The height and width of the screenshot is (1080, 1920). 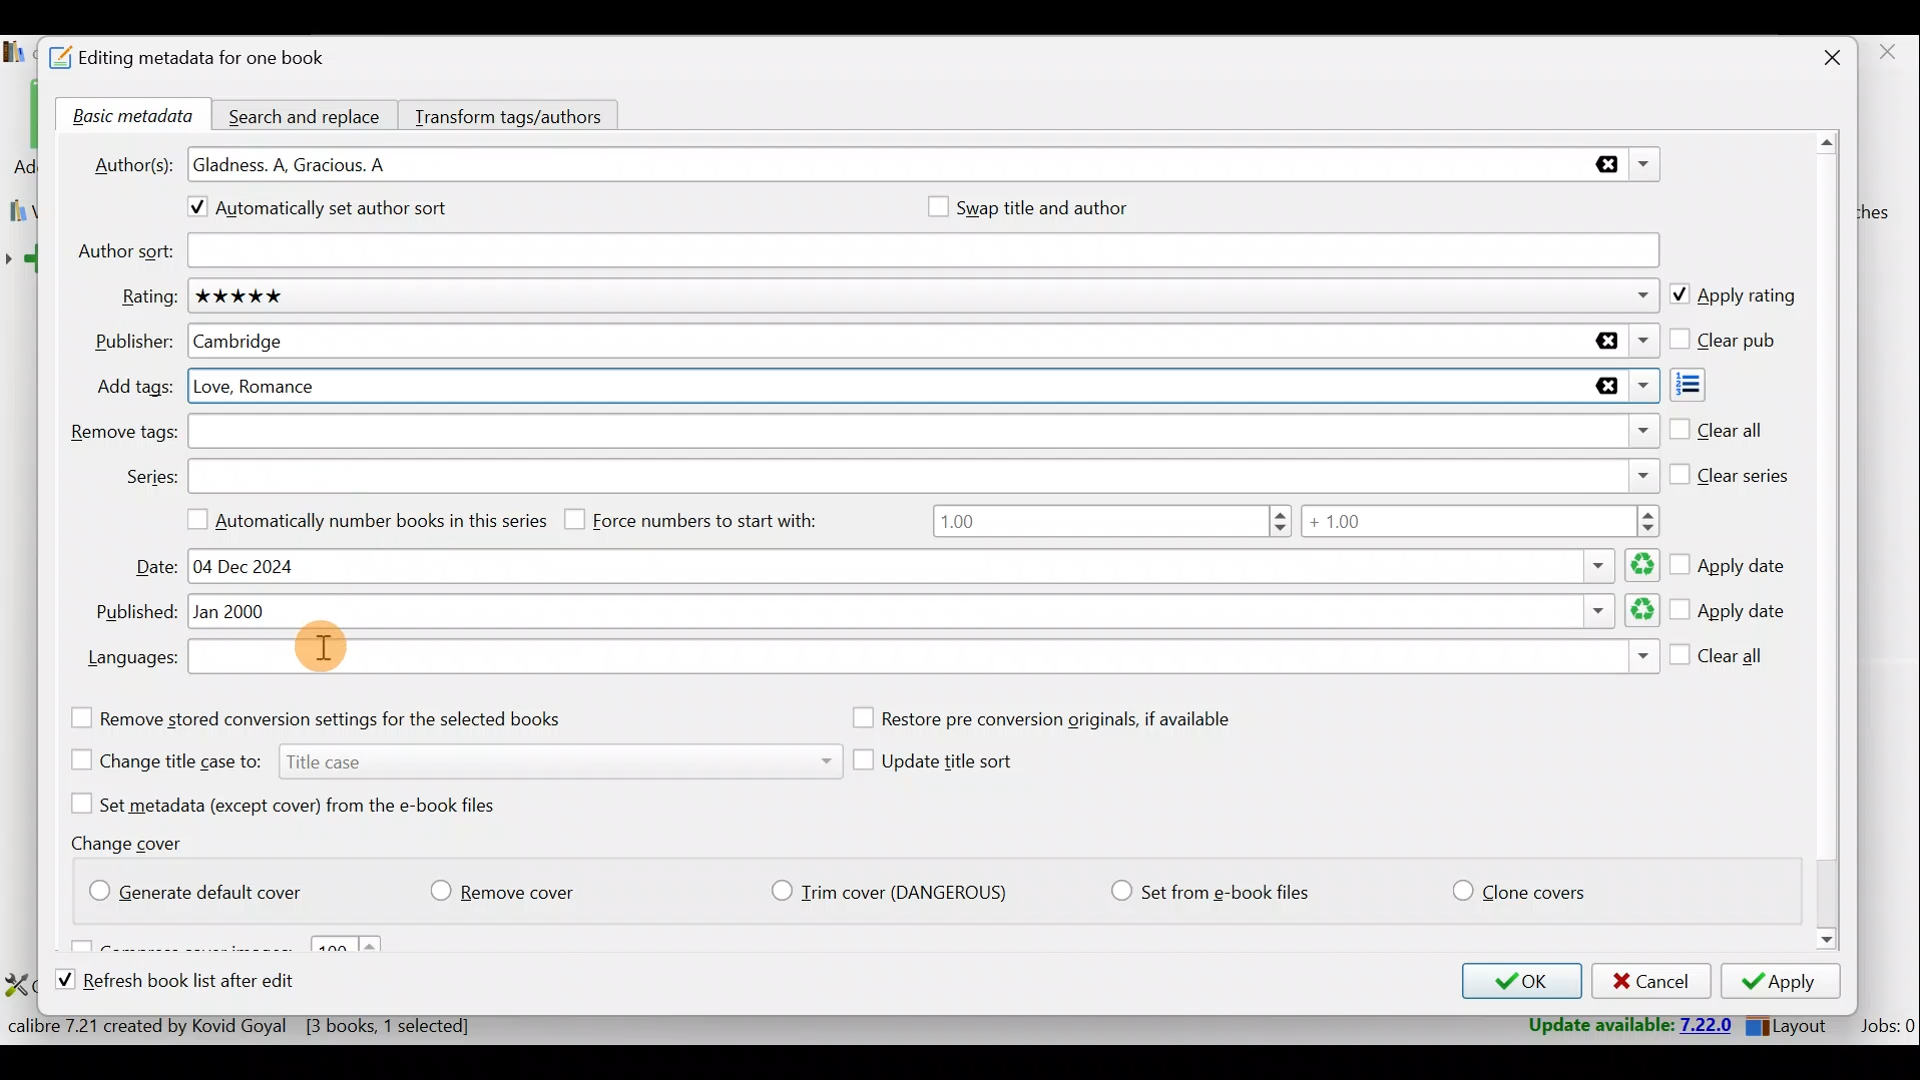 I want to click on OK, so click(x=1516, y=981).